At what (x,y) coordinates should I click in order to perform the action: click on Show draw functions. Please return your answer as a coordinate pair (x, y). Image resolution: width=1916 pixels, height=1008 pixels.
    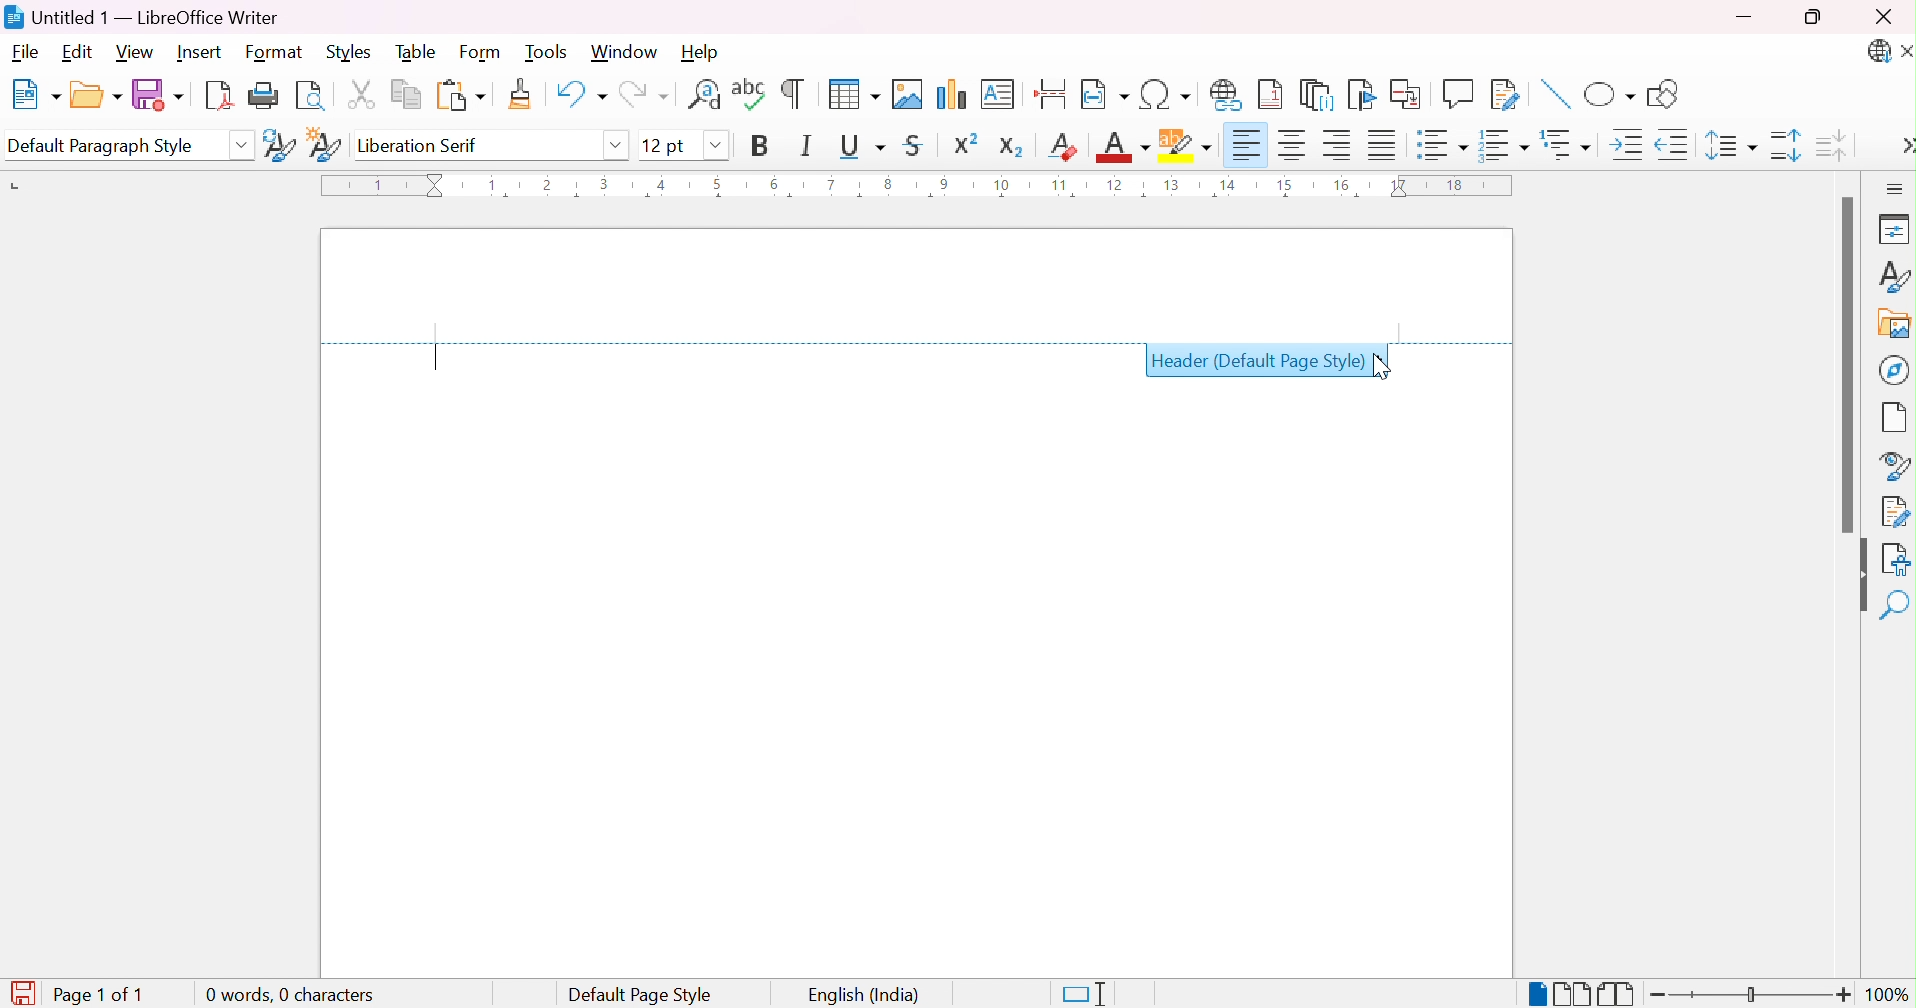
    Looking at the image, I should click on (1661, 95).